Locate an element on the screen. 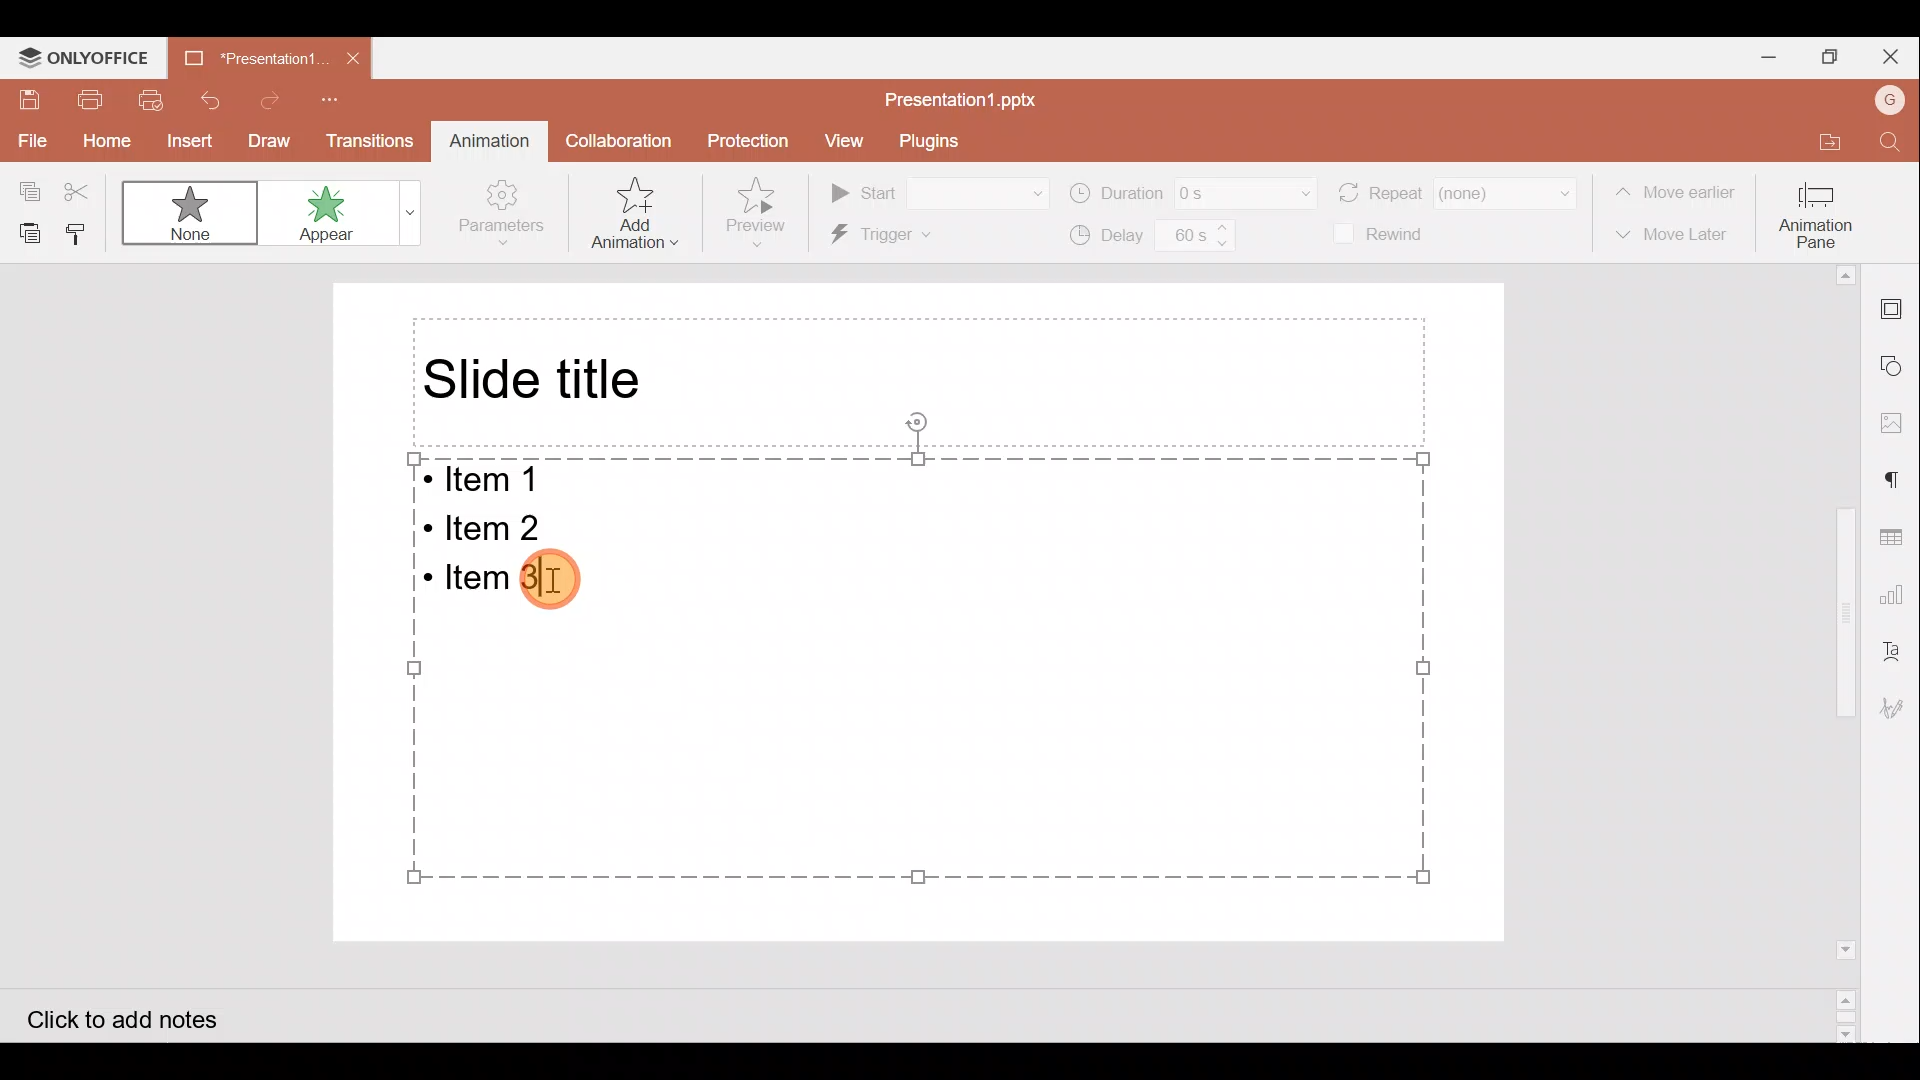 This screenshot has height=1080, width=1920. Move earlier is located at coordinates (1676, 187).